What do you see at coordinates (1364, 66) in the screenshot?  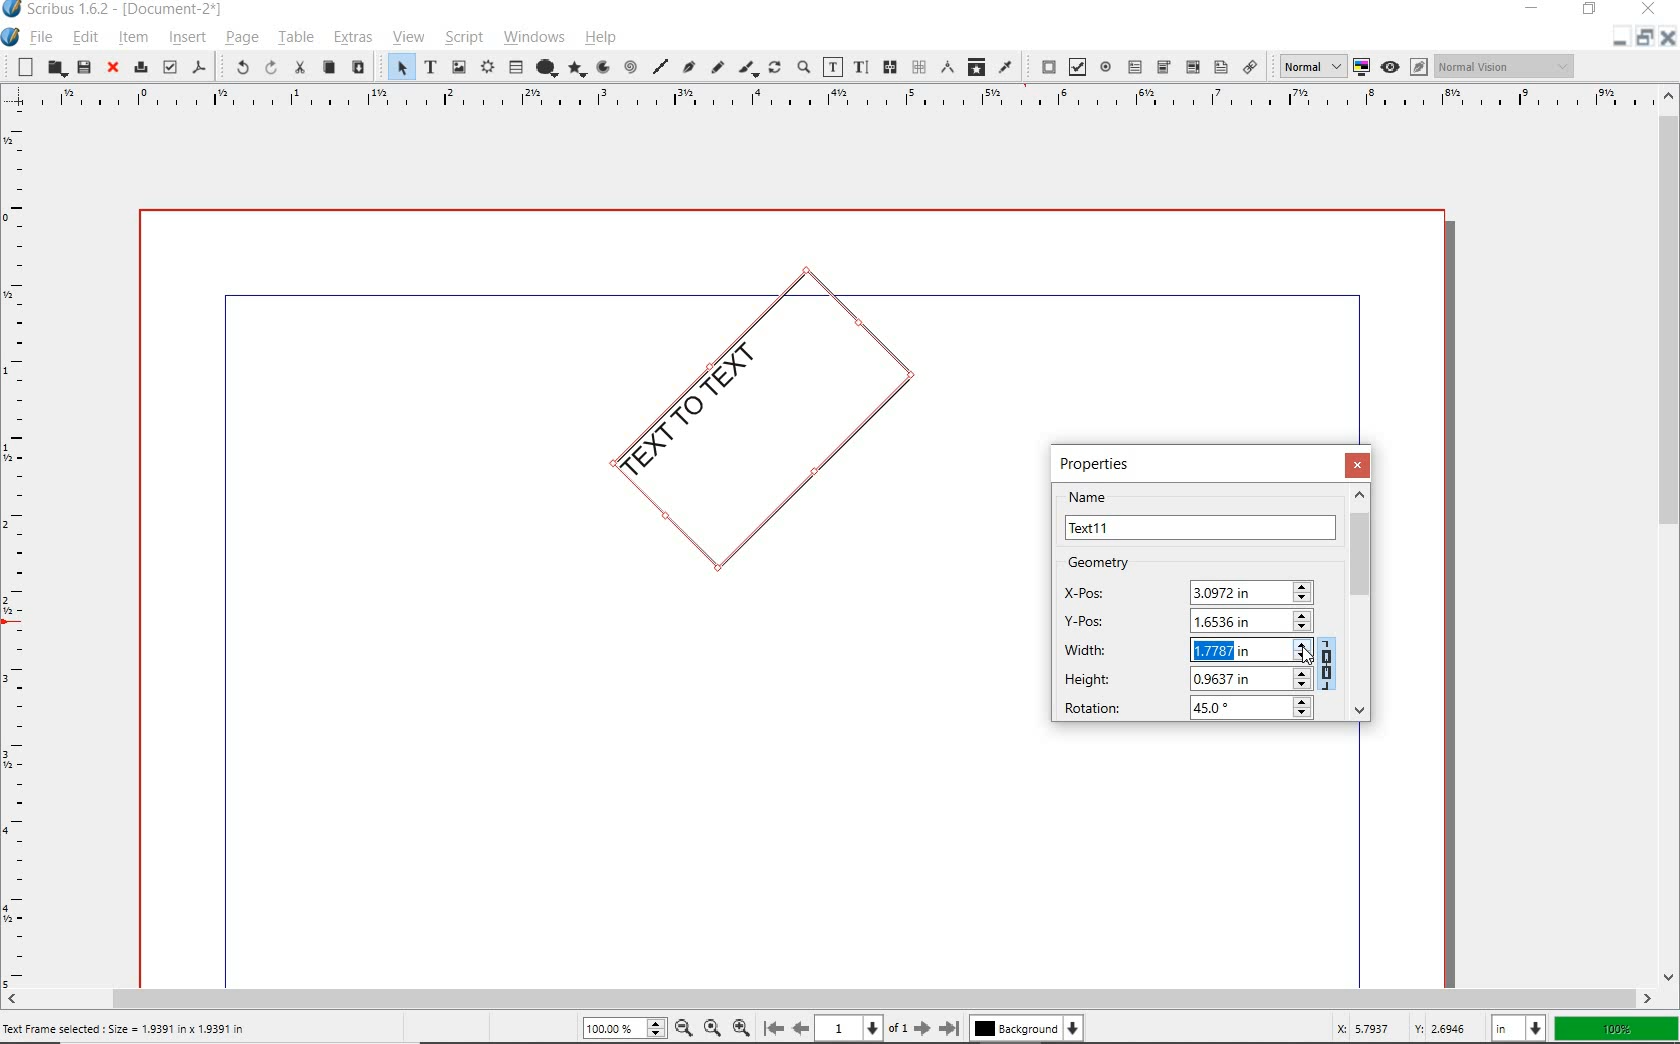 I see `toggle color` at bounding box center [1364, 66].